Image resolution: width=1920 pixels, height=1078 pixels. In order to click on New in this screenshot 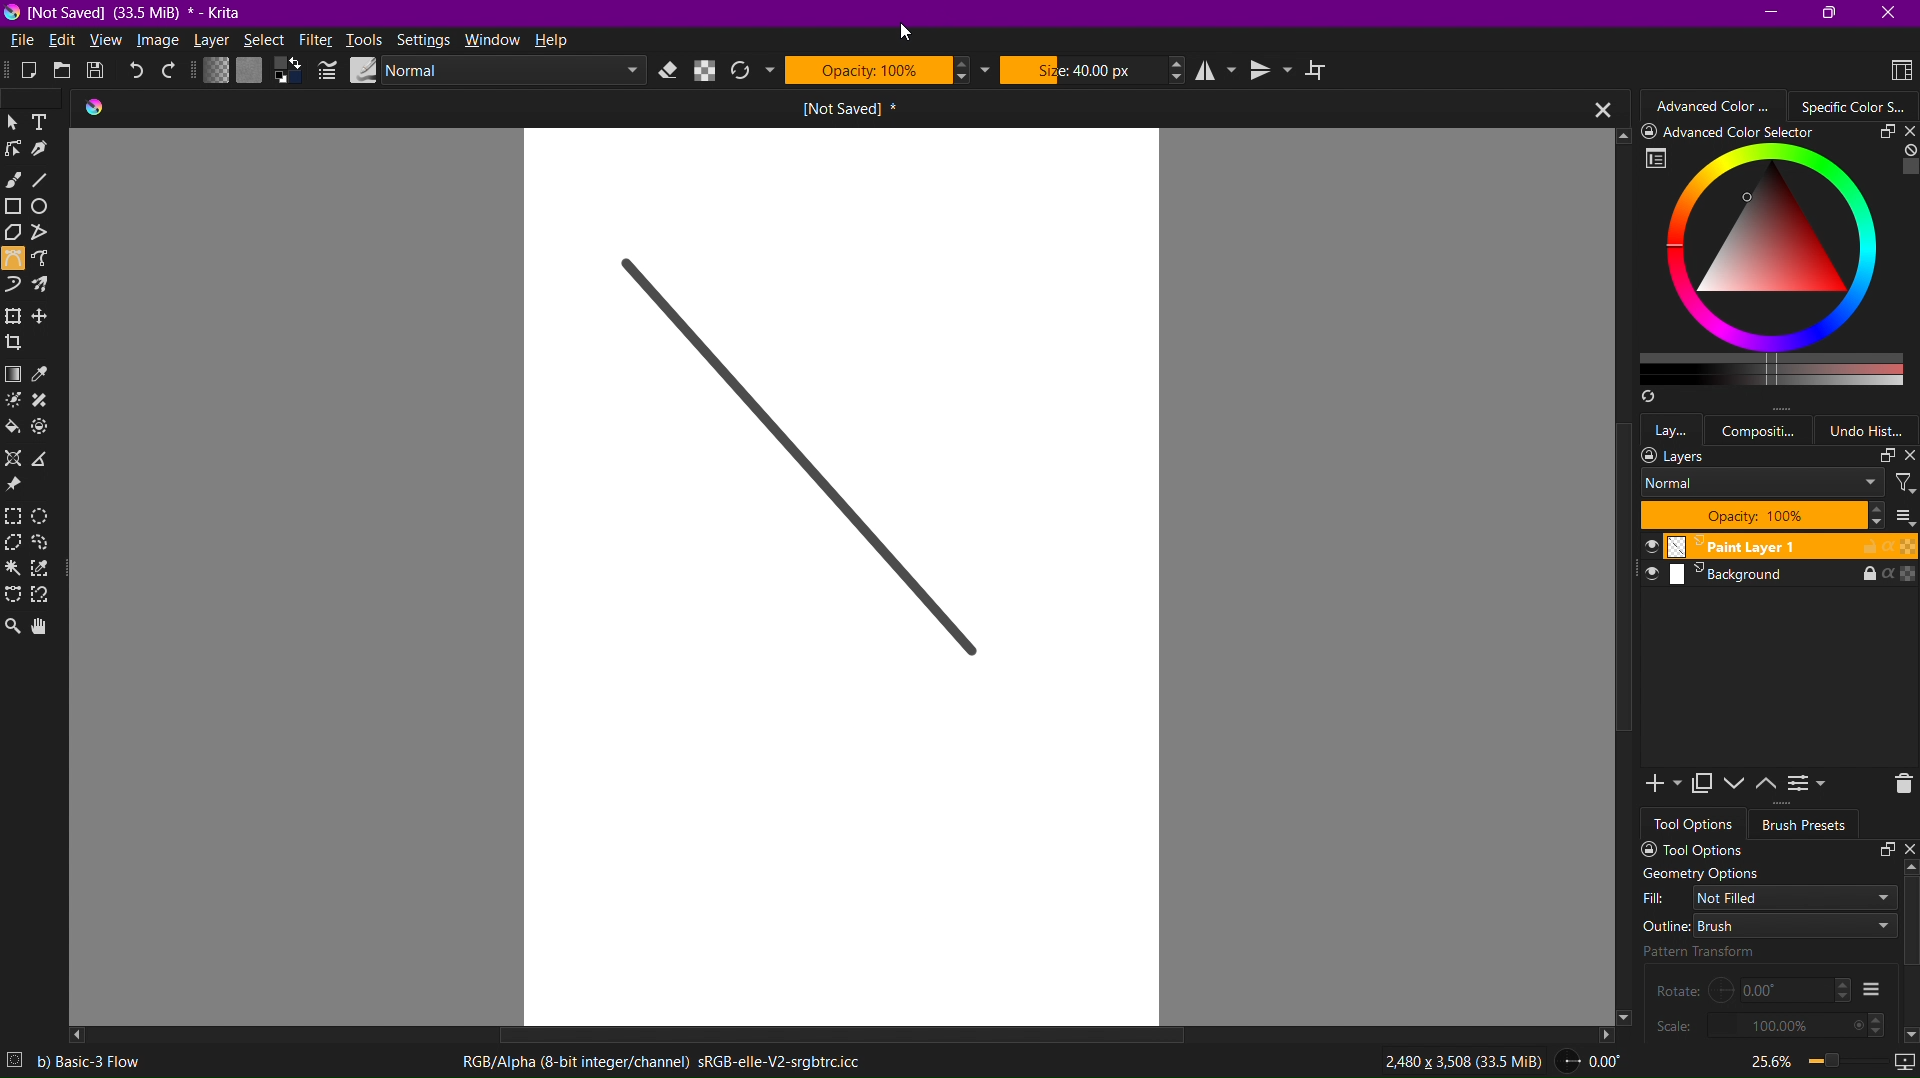, I will do `click(19, 73)`.